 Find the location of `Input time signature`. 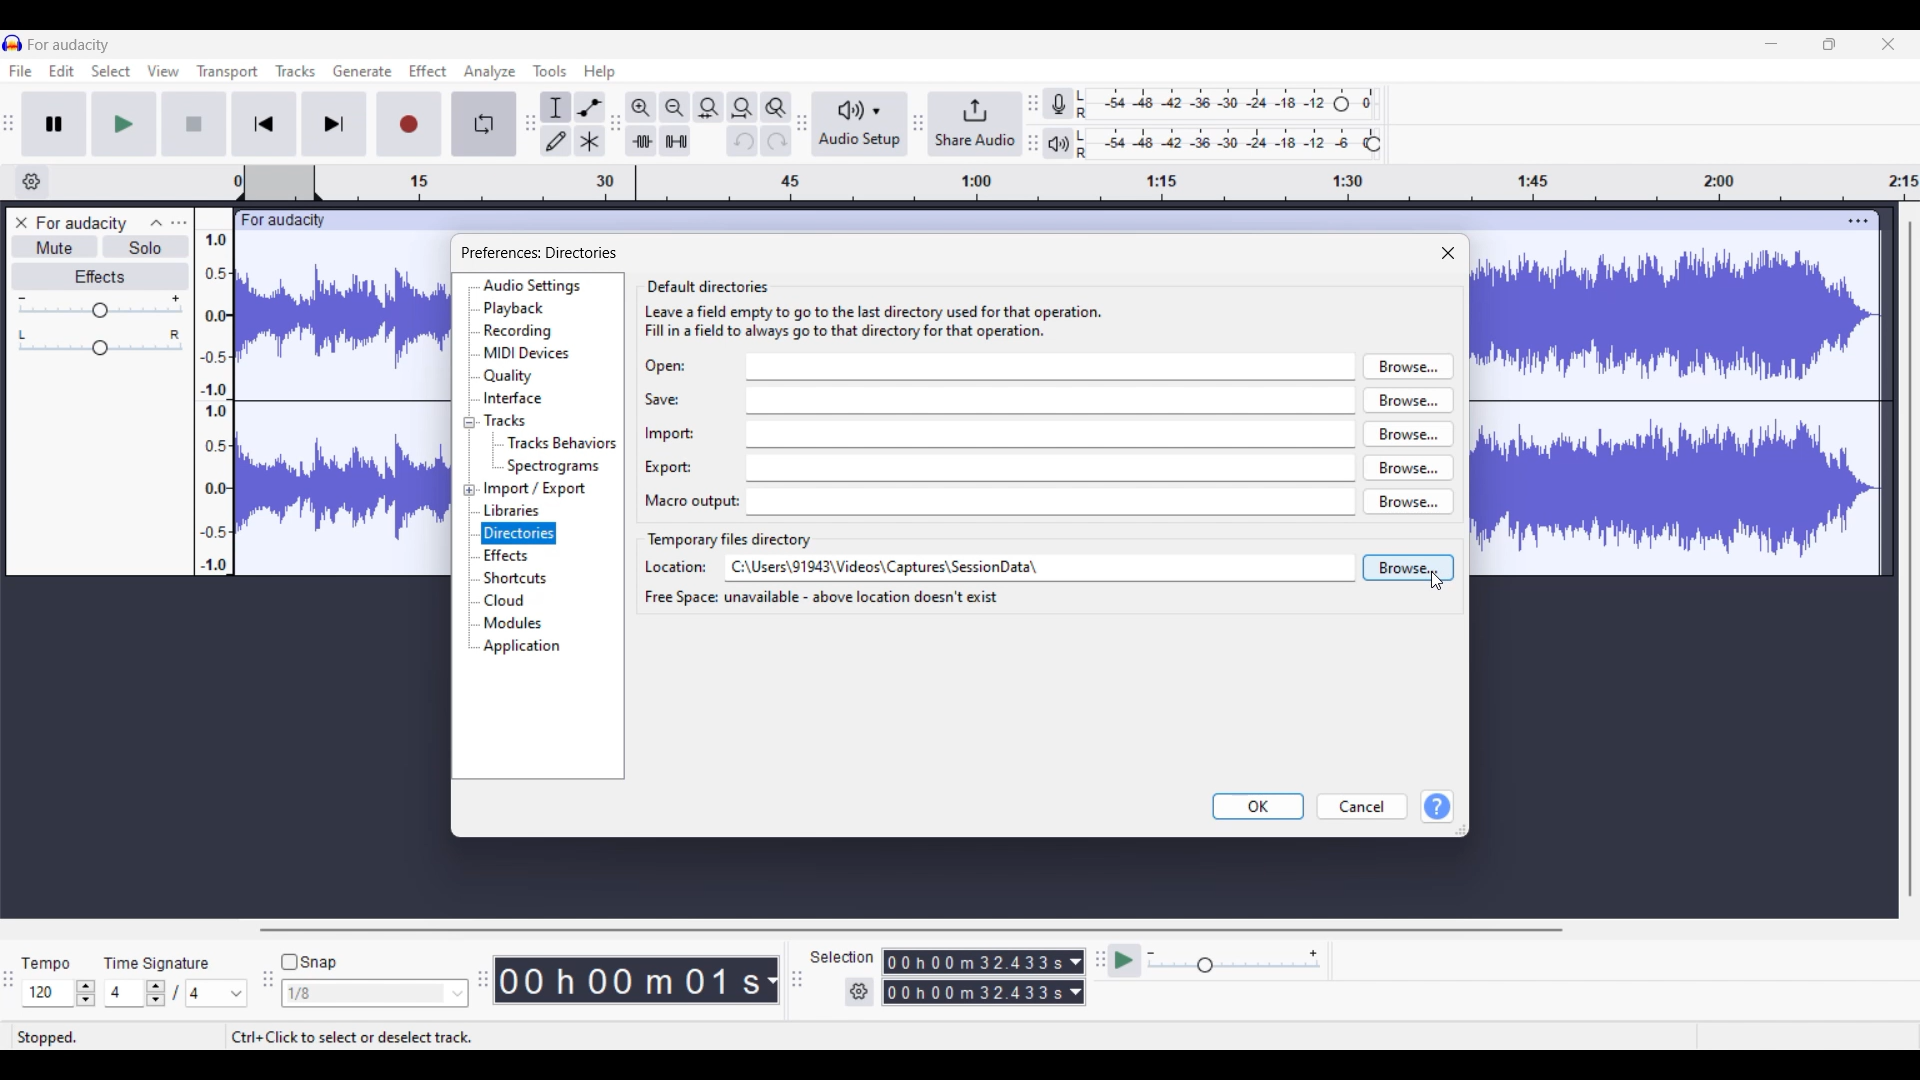

Input time signature is located at coordinates (124, 993).